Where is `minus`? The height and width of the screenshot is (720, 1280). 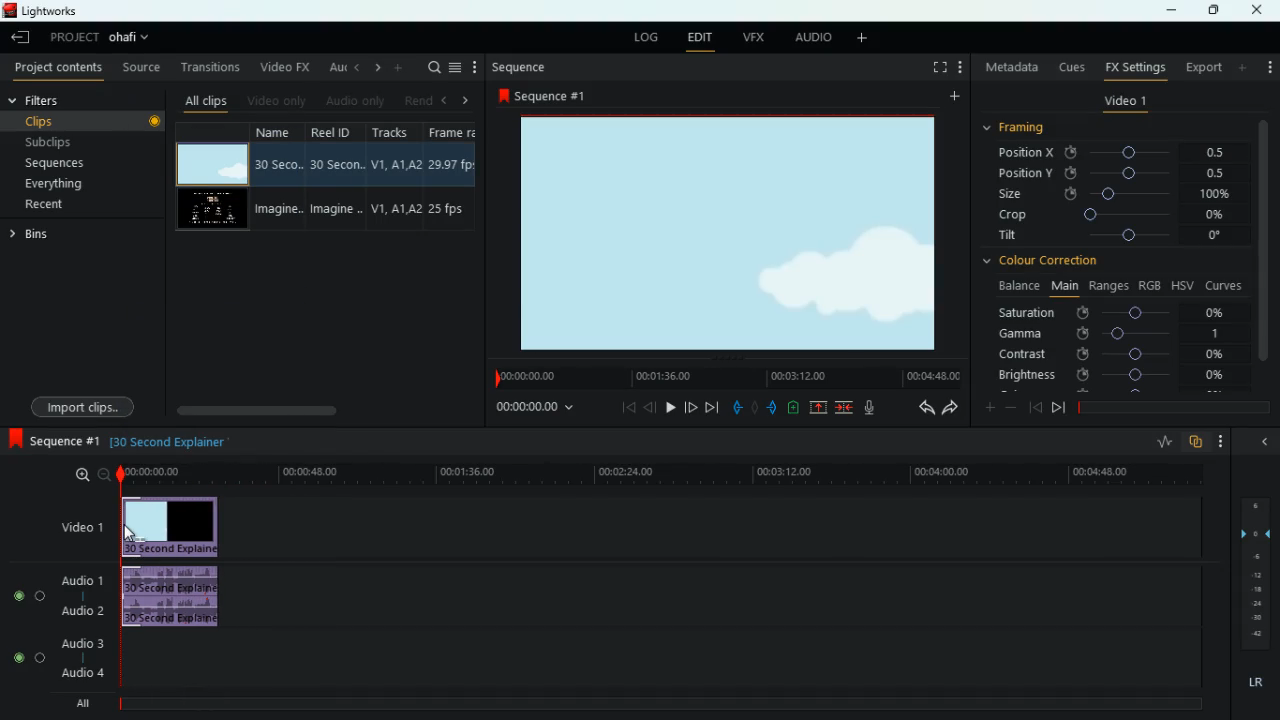 minus is located at coordinates (1010, 407).